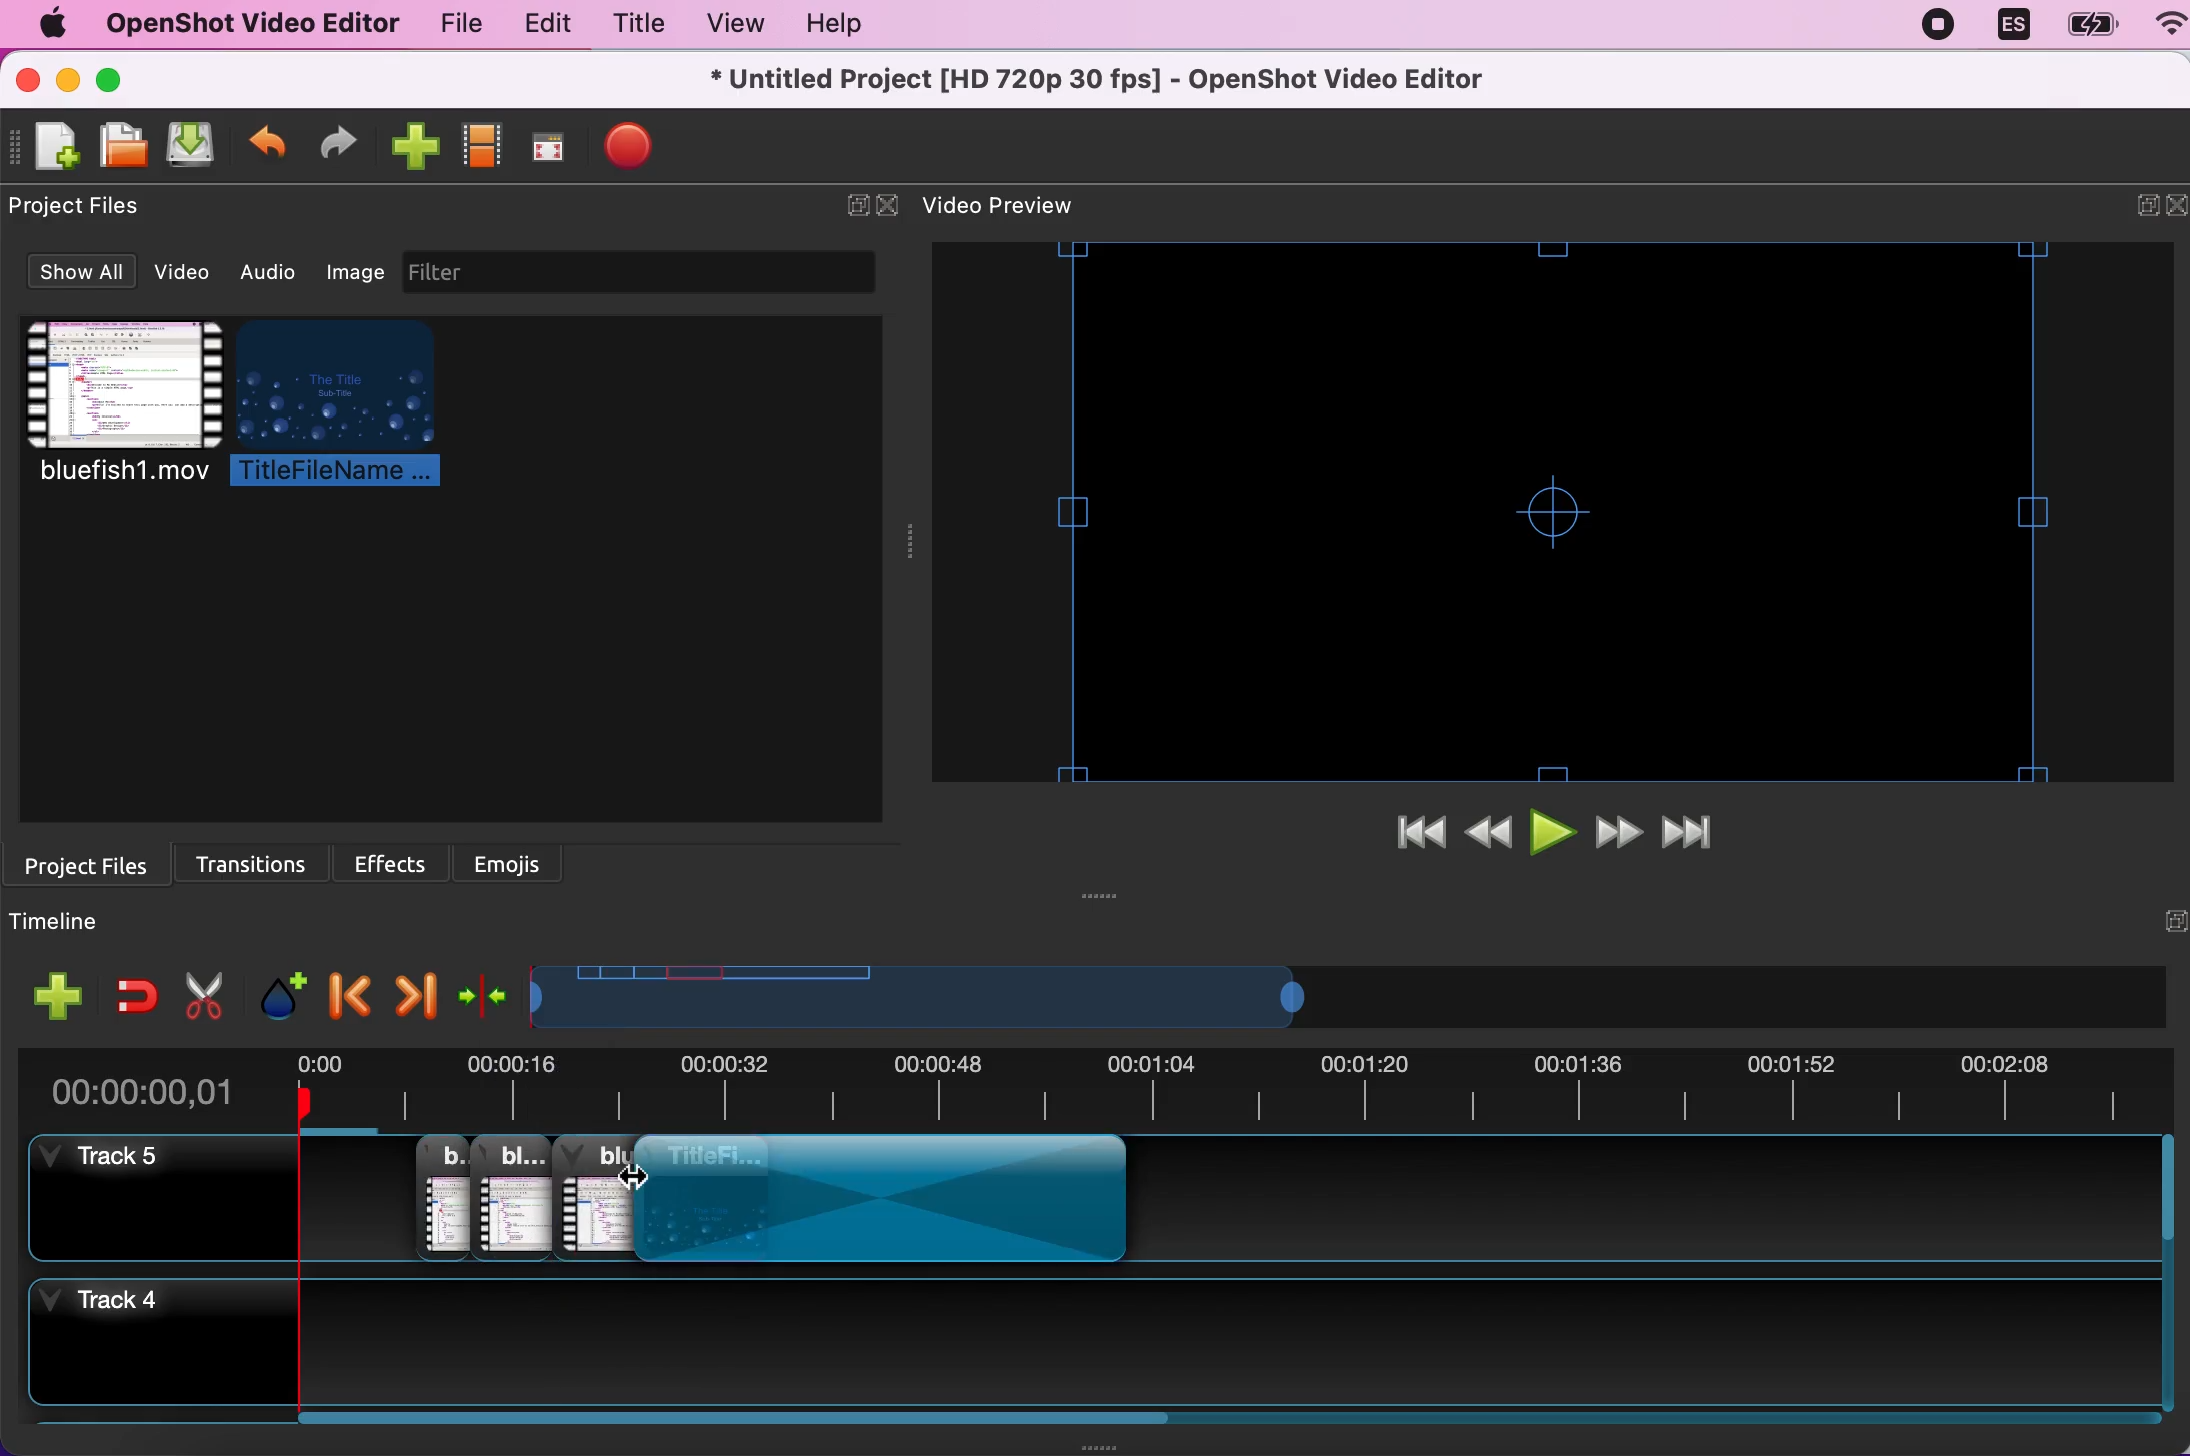  Describe the element at coordinates (148, 1346) in the screenshot. I see `track 4` at that location.